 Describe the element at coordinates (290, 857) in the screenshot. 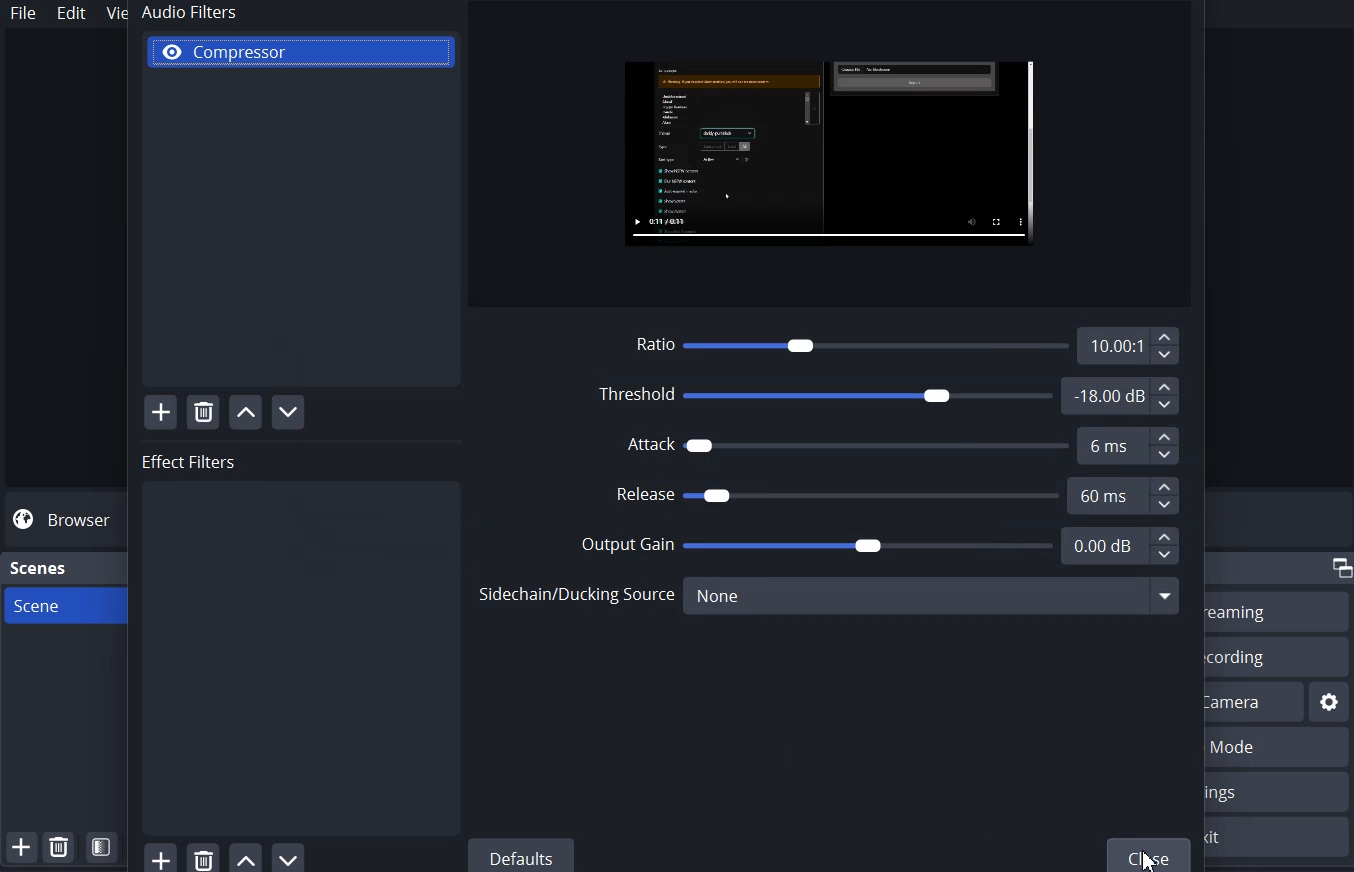

I see `Move Filter Down` at that location.